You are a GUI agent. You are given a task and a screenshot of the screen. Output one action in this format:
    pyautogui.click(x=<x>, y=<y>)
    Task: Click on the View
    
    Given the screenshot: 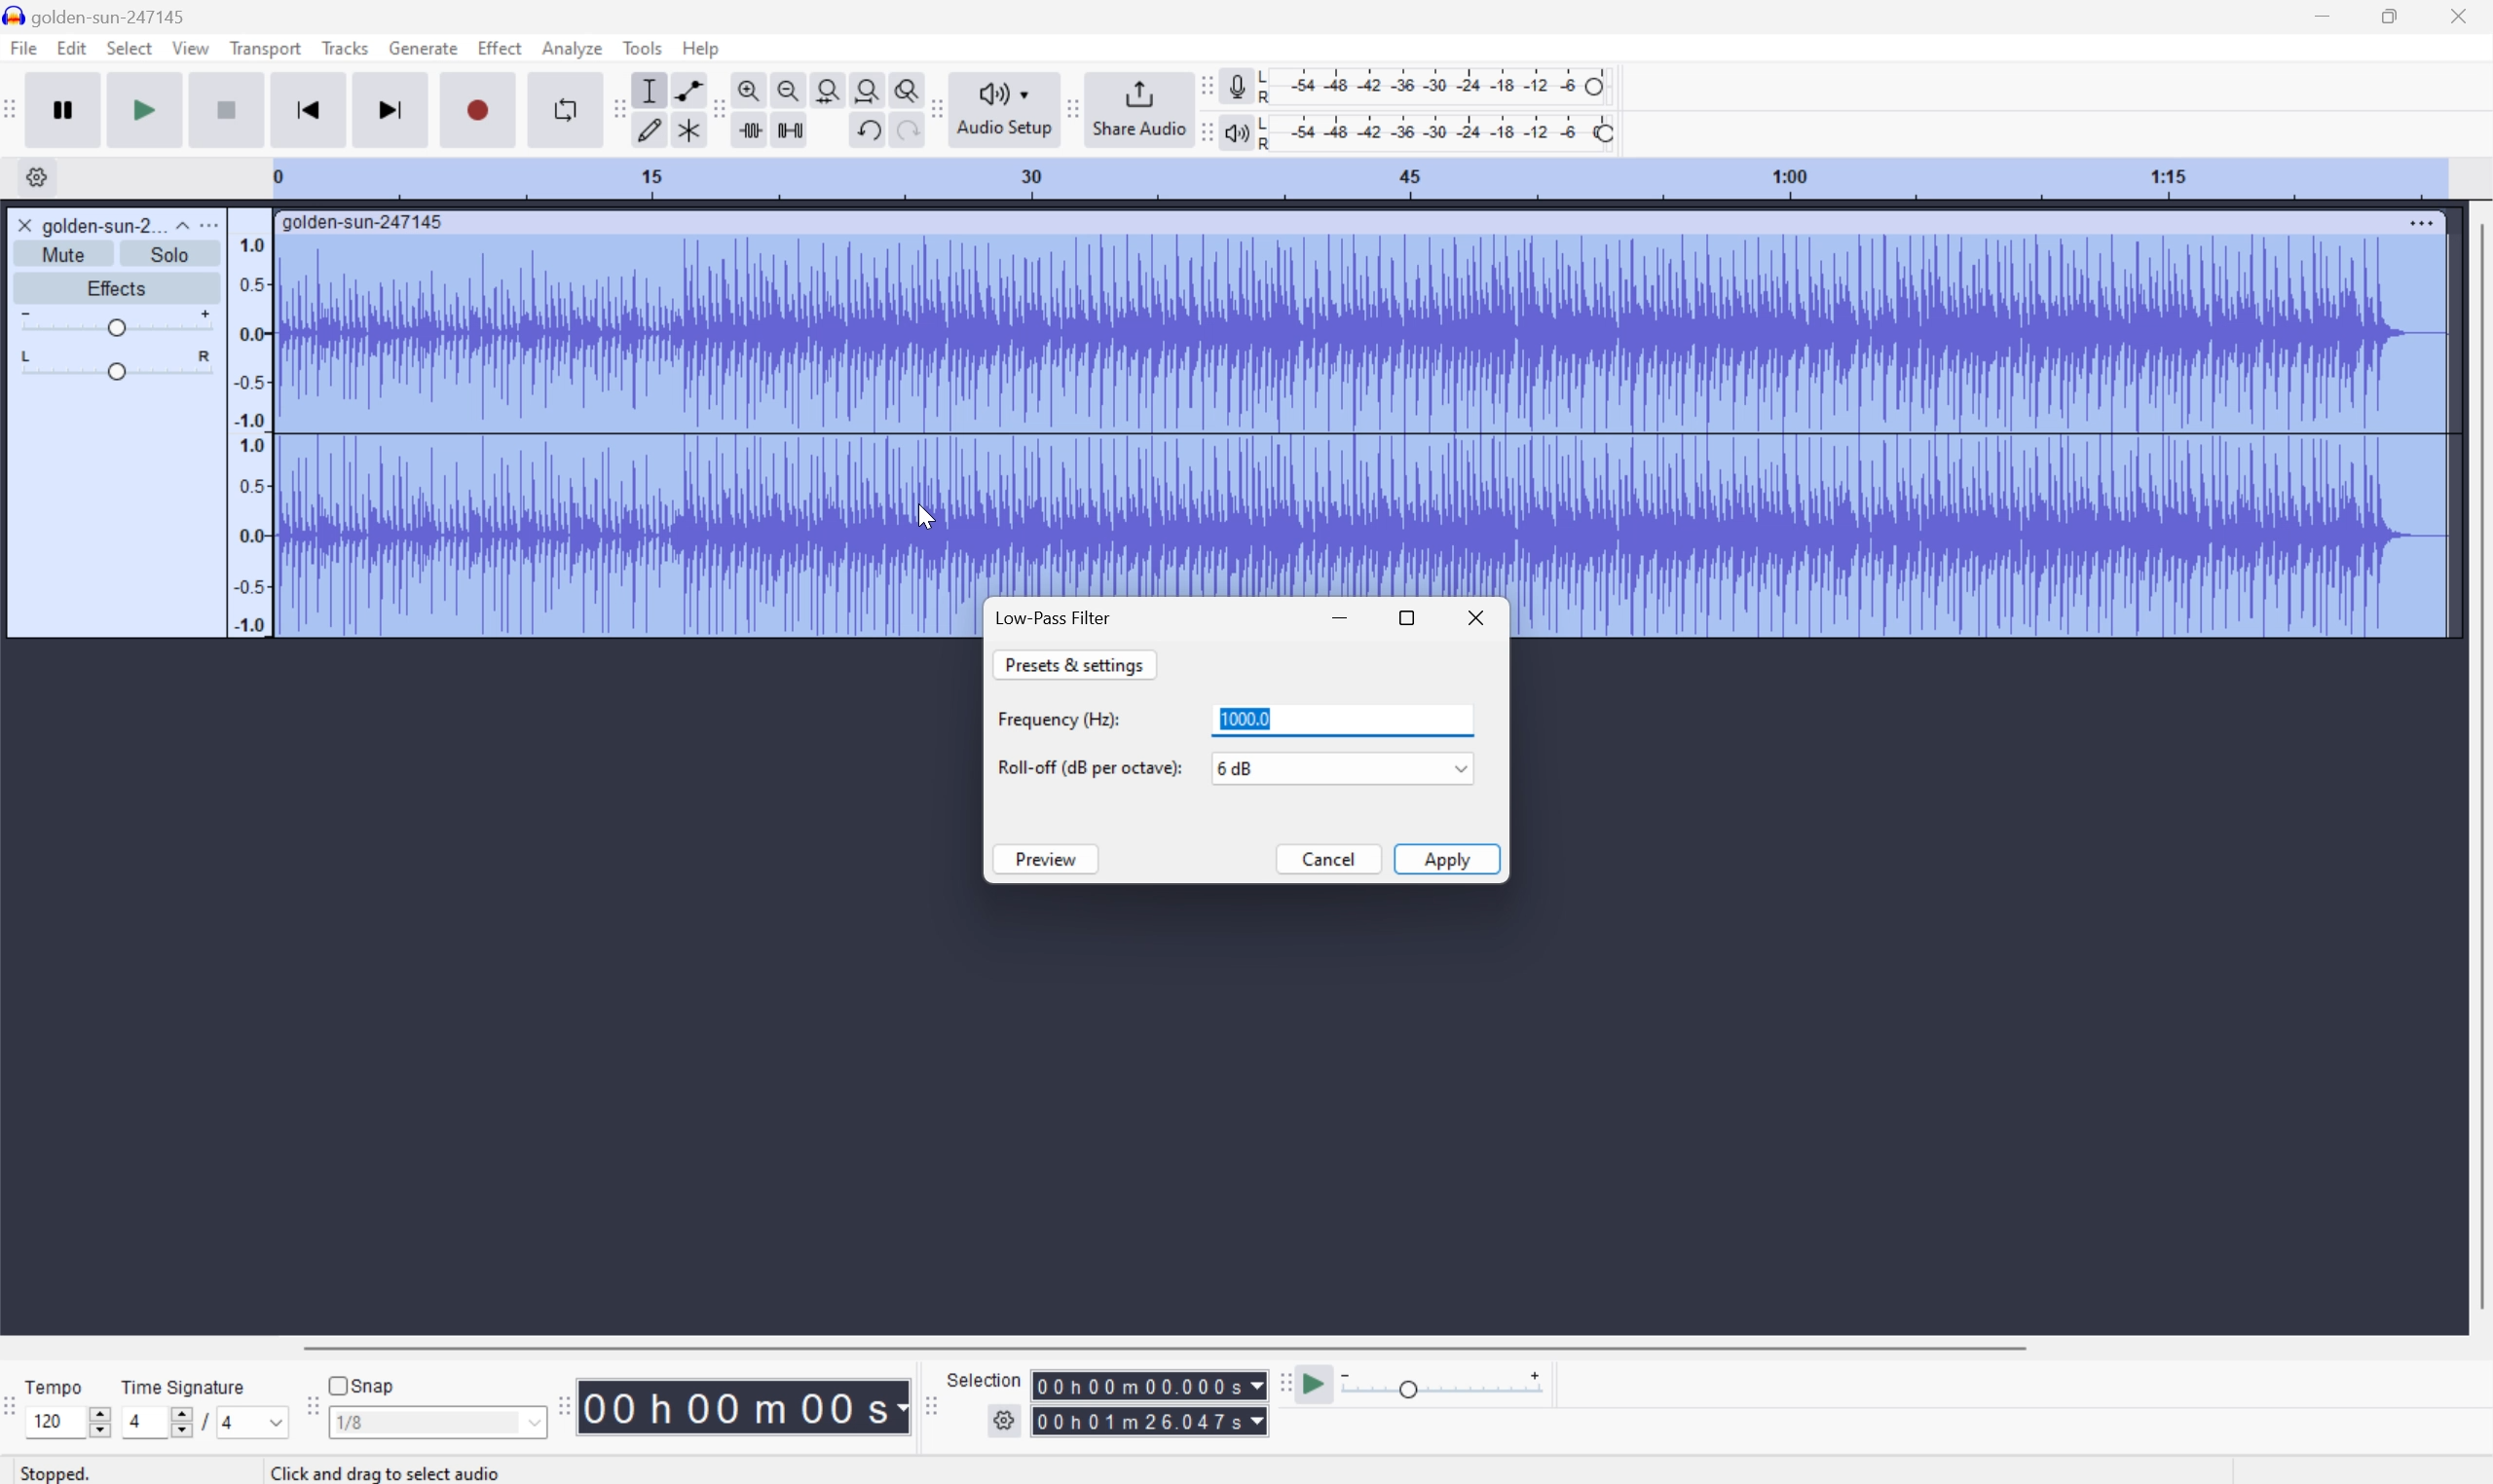 What is the action you would take?
    pyautogui.click(x=192, y=47)
    